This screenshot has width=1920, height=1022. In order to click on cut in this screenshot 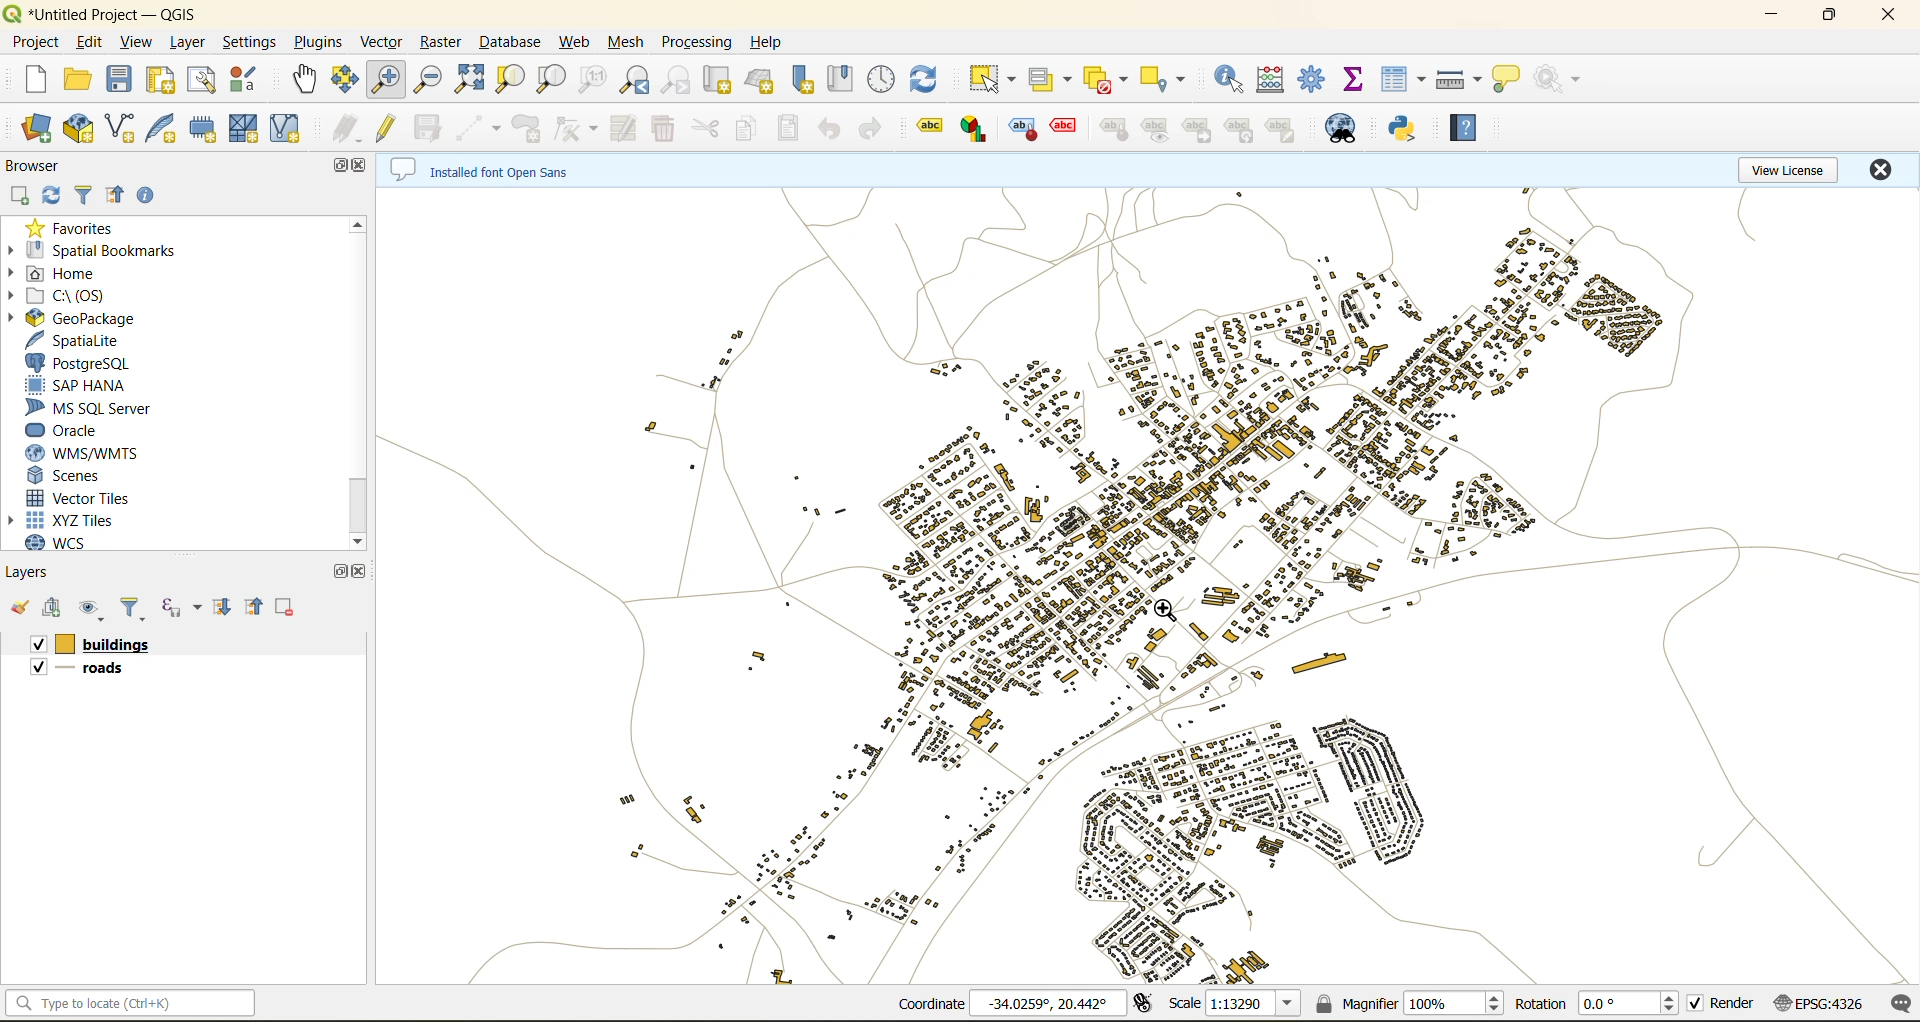, I will do `click(703, 130)`.